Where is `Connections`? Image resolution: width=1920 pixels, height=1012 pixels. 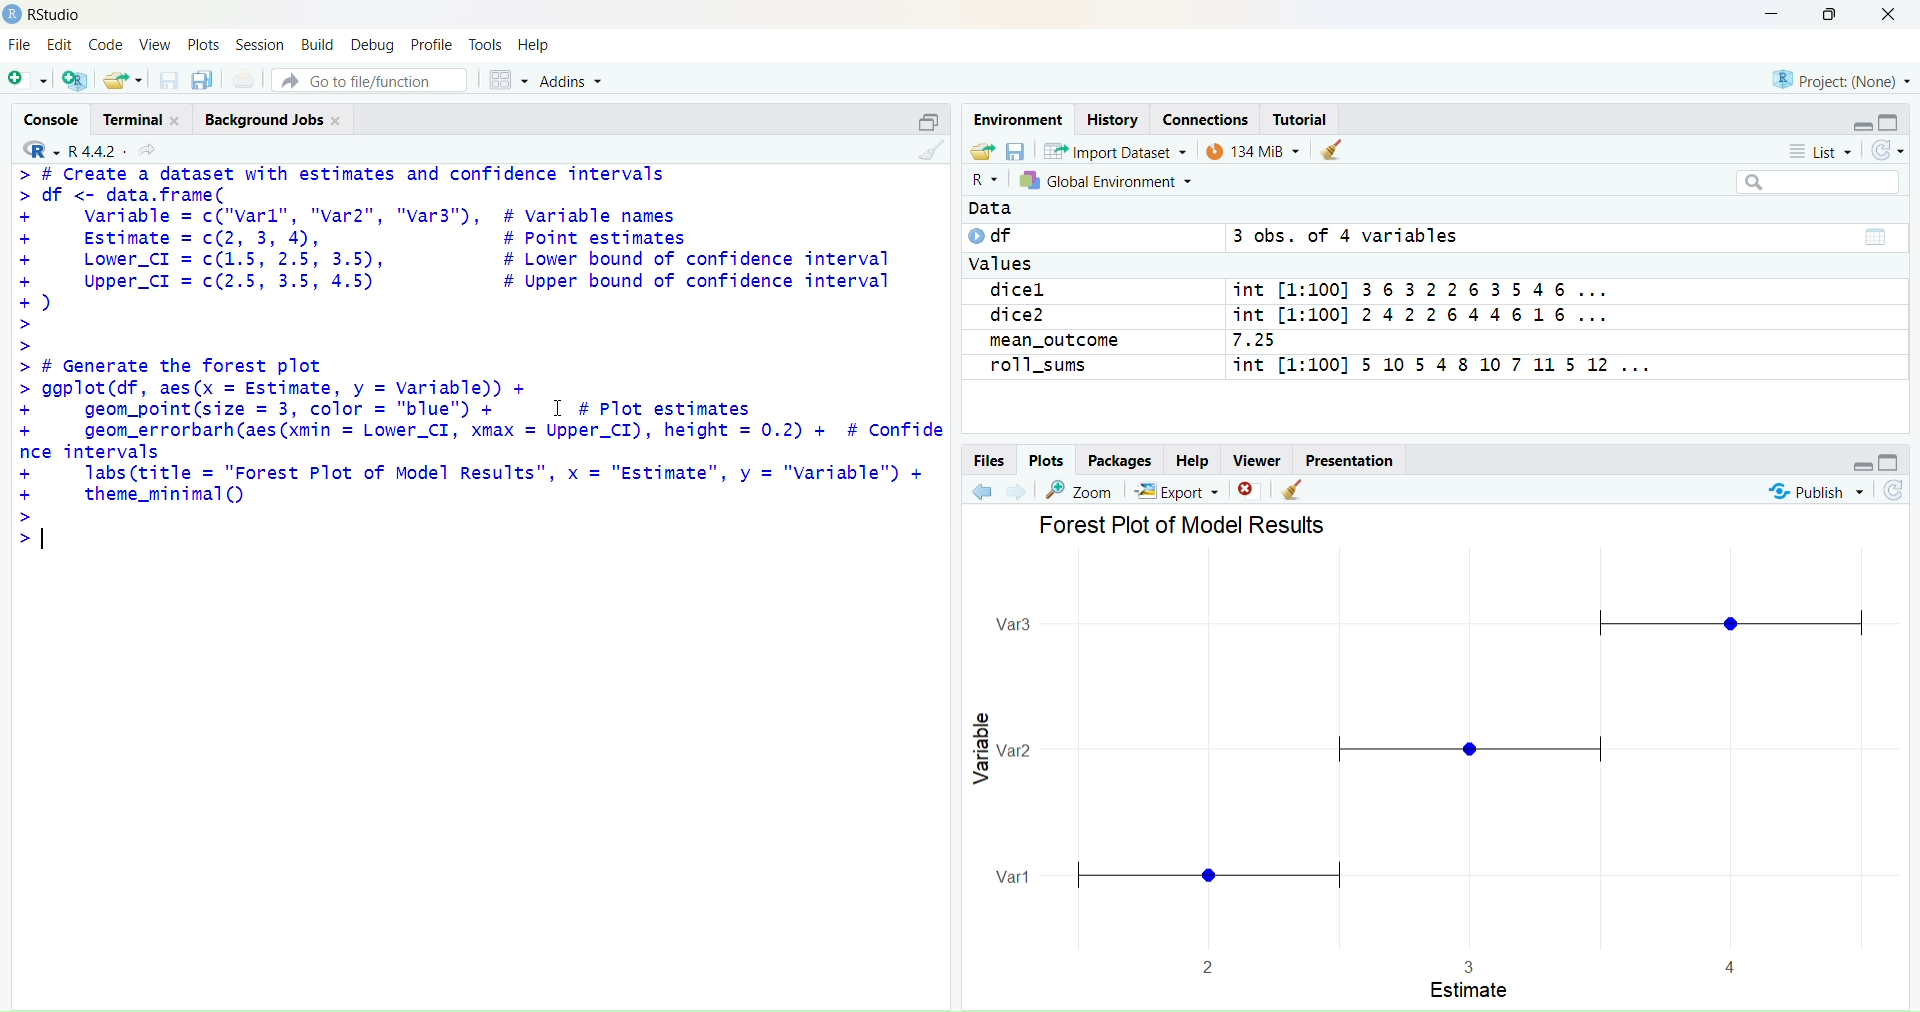 Connections is located at coordinates (1208, 120).